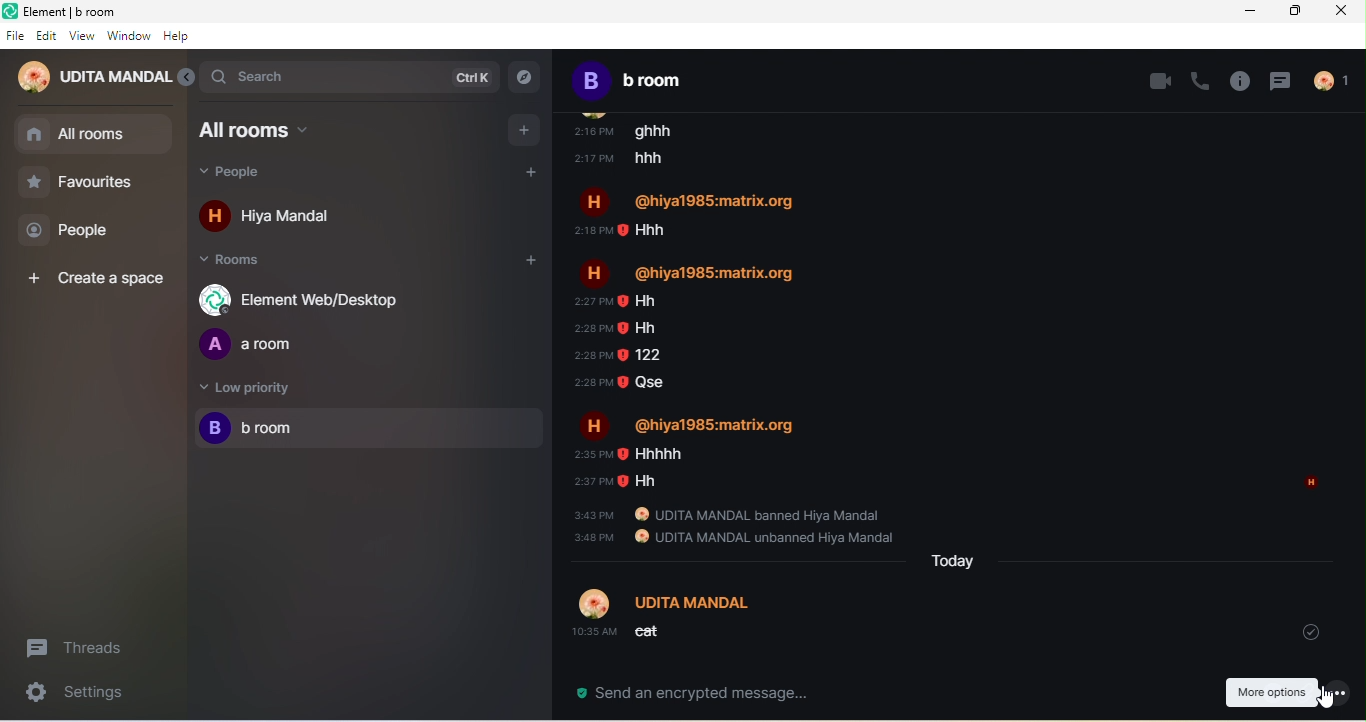  I want to click on threads, so click(85, 648).